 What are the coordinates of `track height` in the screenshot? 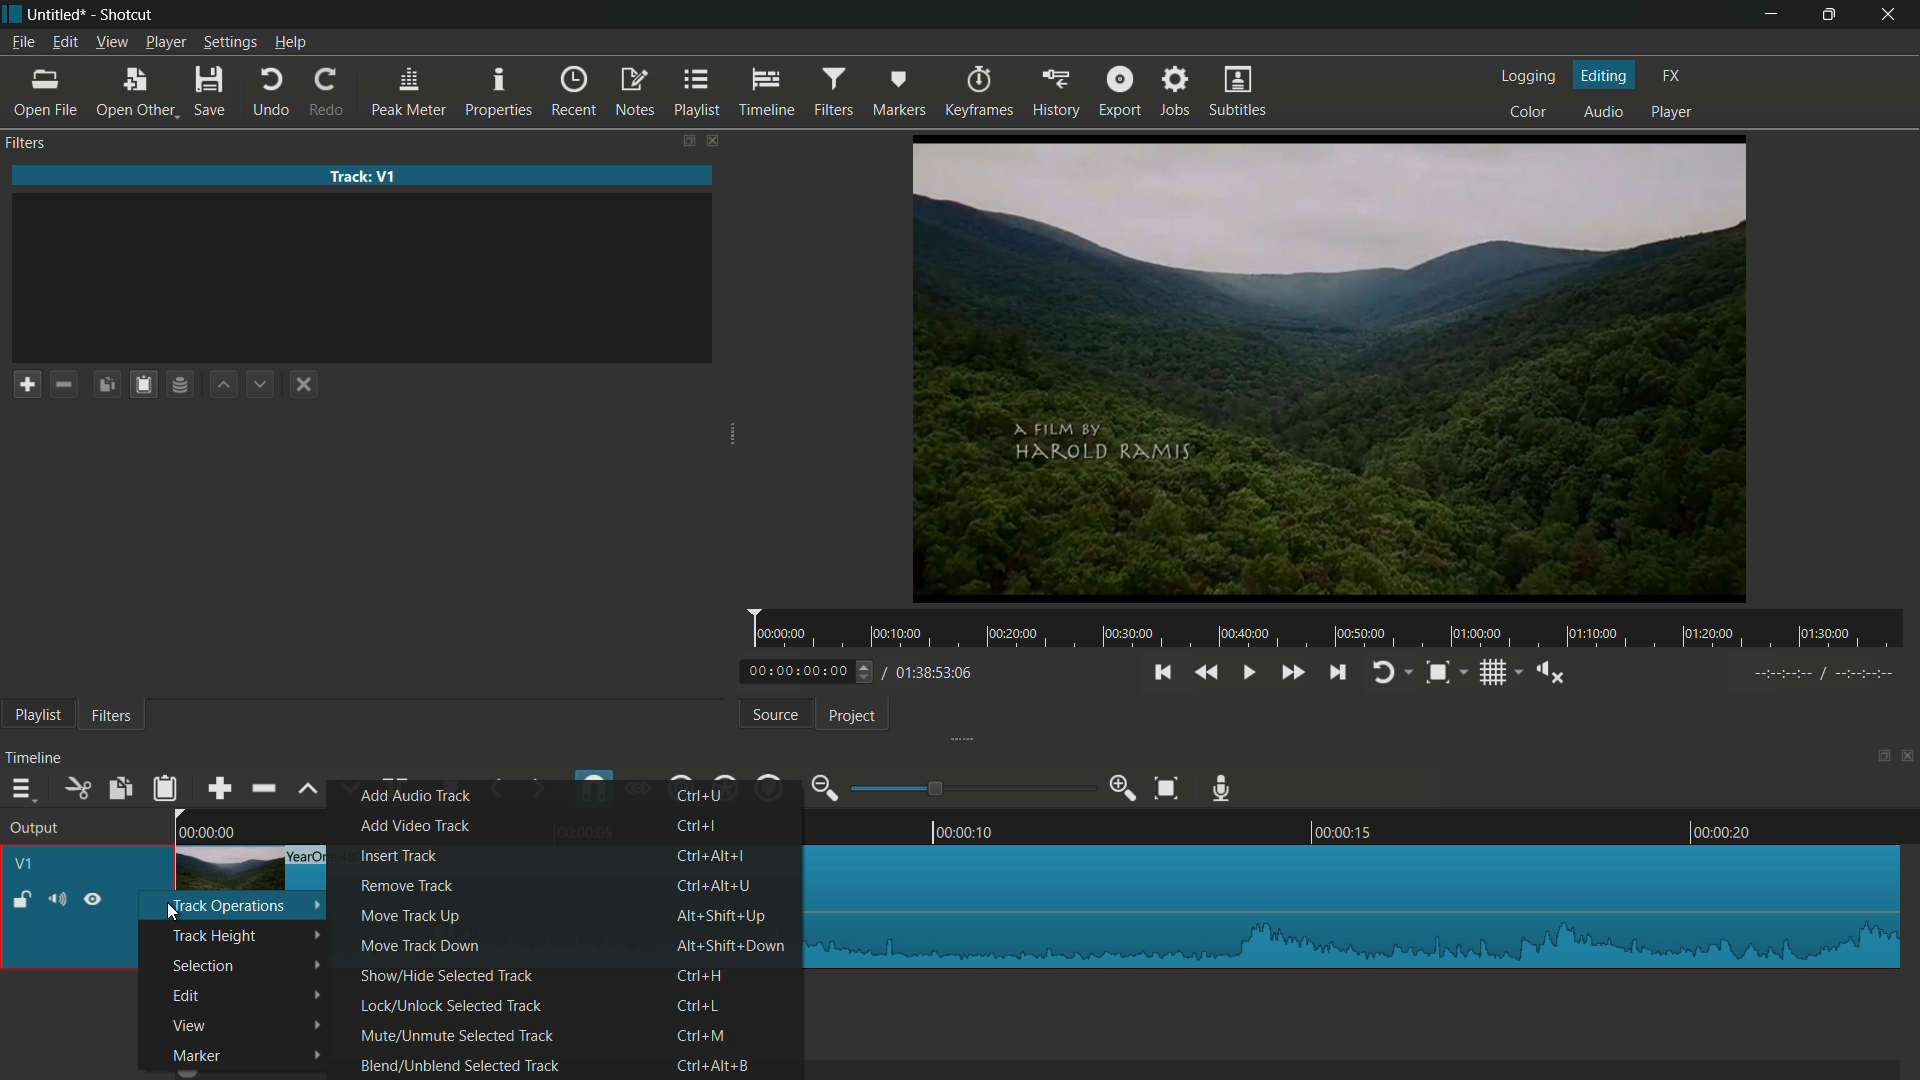 It's located at (213, 935).